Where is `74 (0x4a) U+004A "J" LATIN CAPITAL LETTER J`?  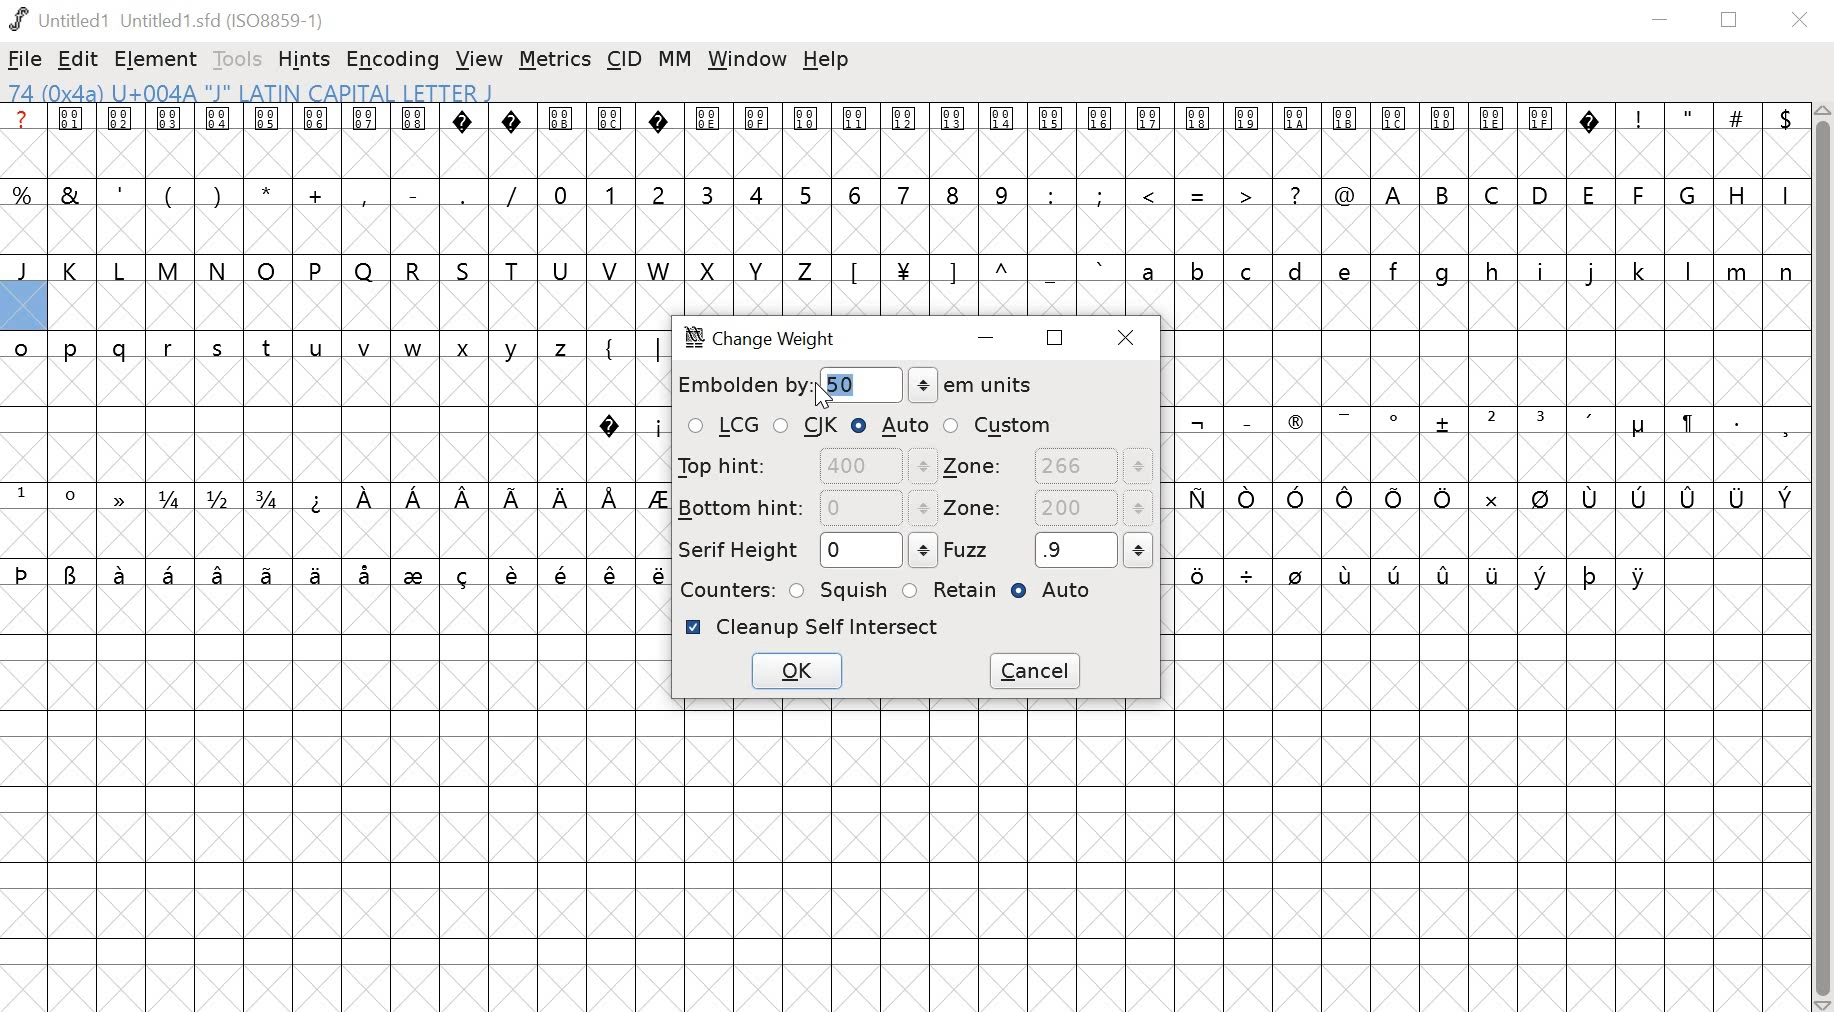 74 (0x4a) U+004A "J" LATIN CAPITAL LETTER J is located at coordinates (378, 92).